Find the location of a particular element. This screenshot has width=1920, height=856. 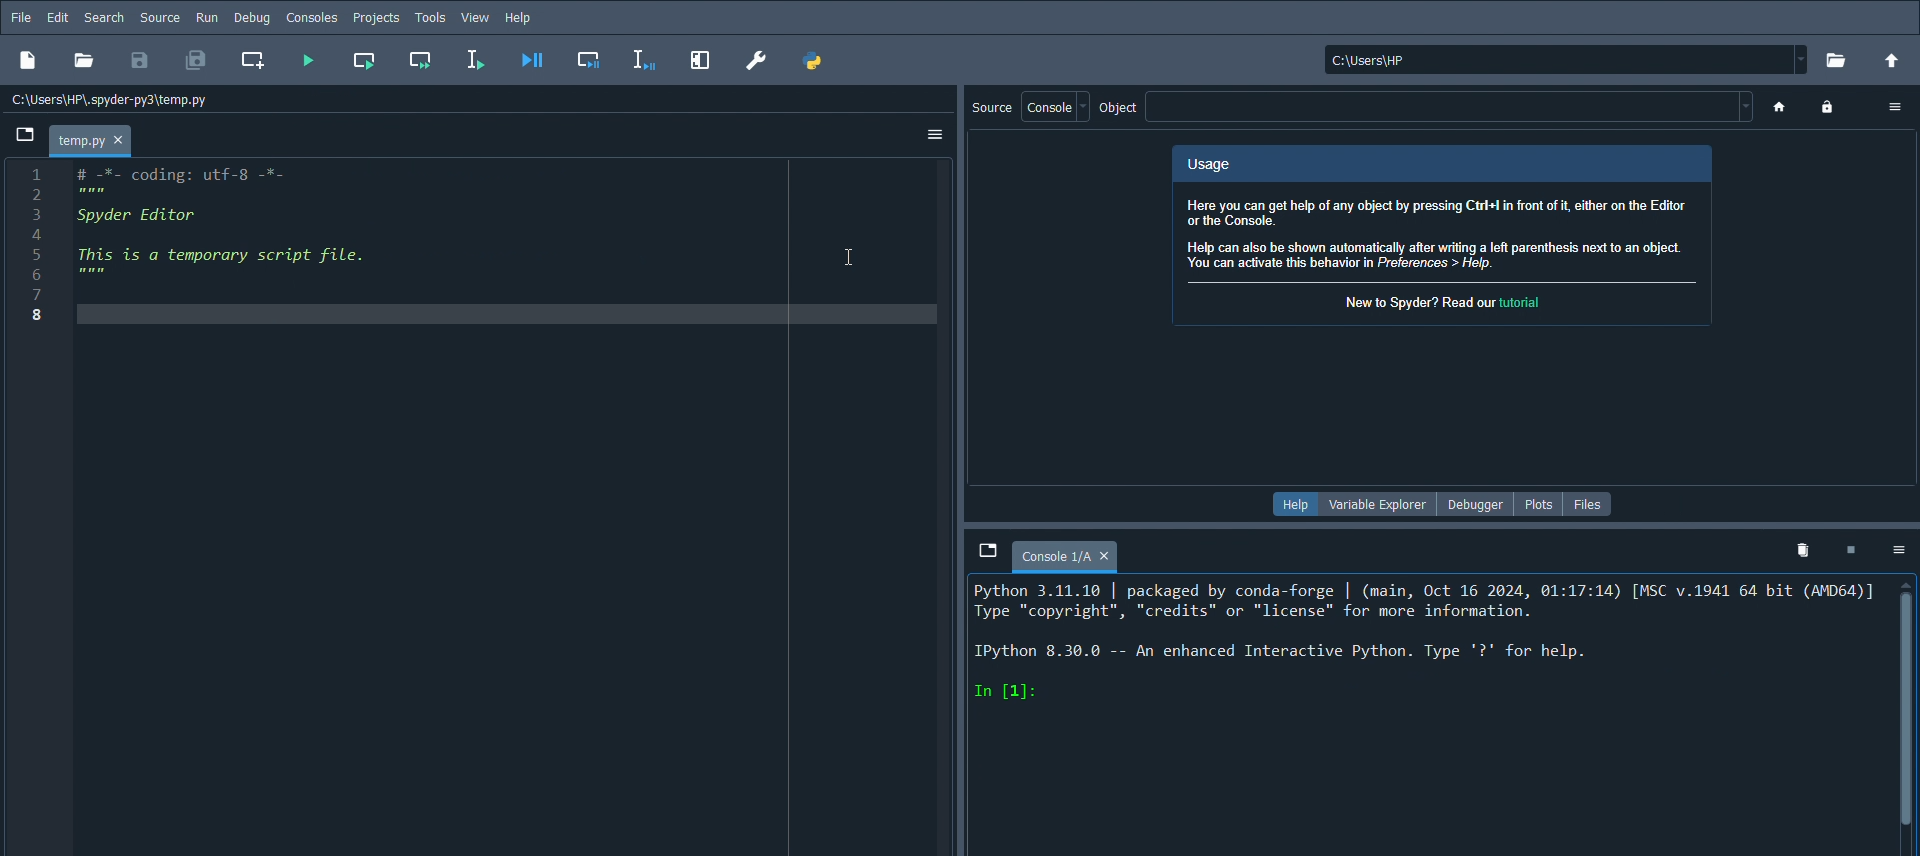

Debug file is located at coordinates (533, 61).